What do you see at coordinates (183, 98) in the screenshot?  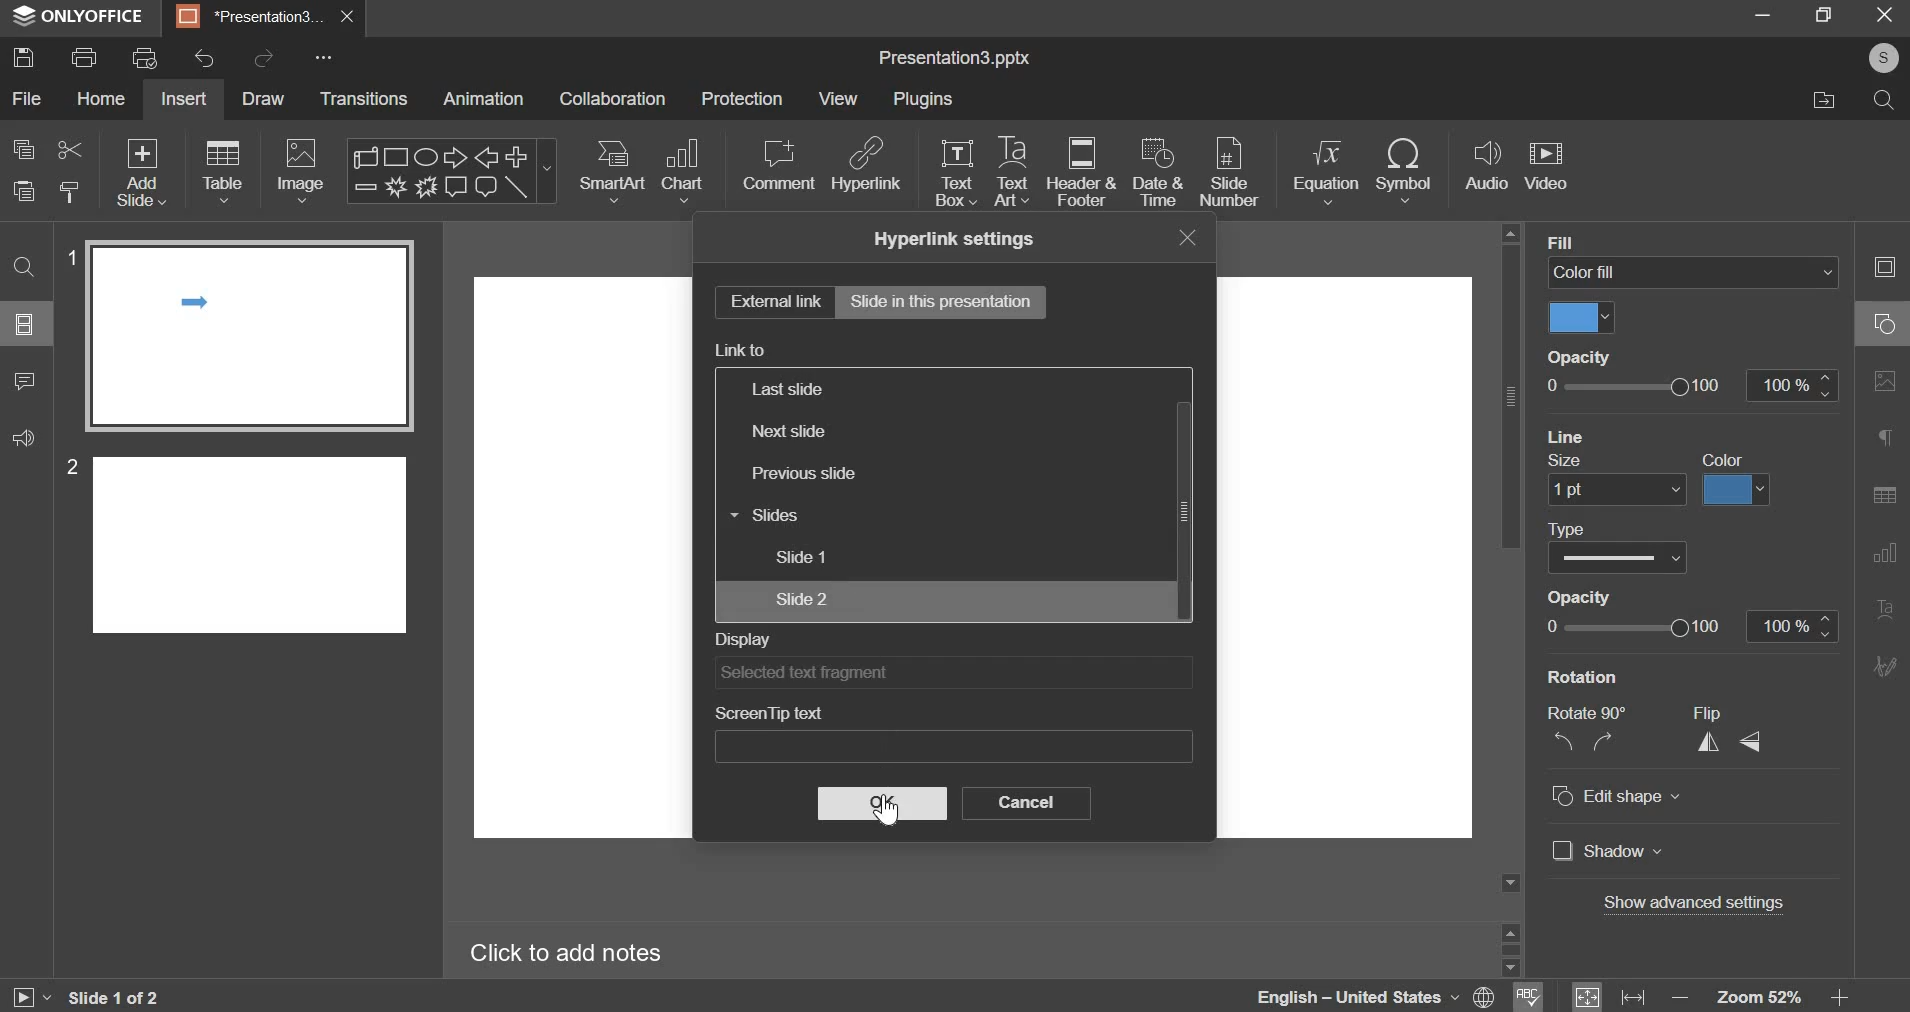 I see `insert` at bounding box center [183, 98].